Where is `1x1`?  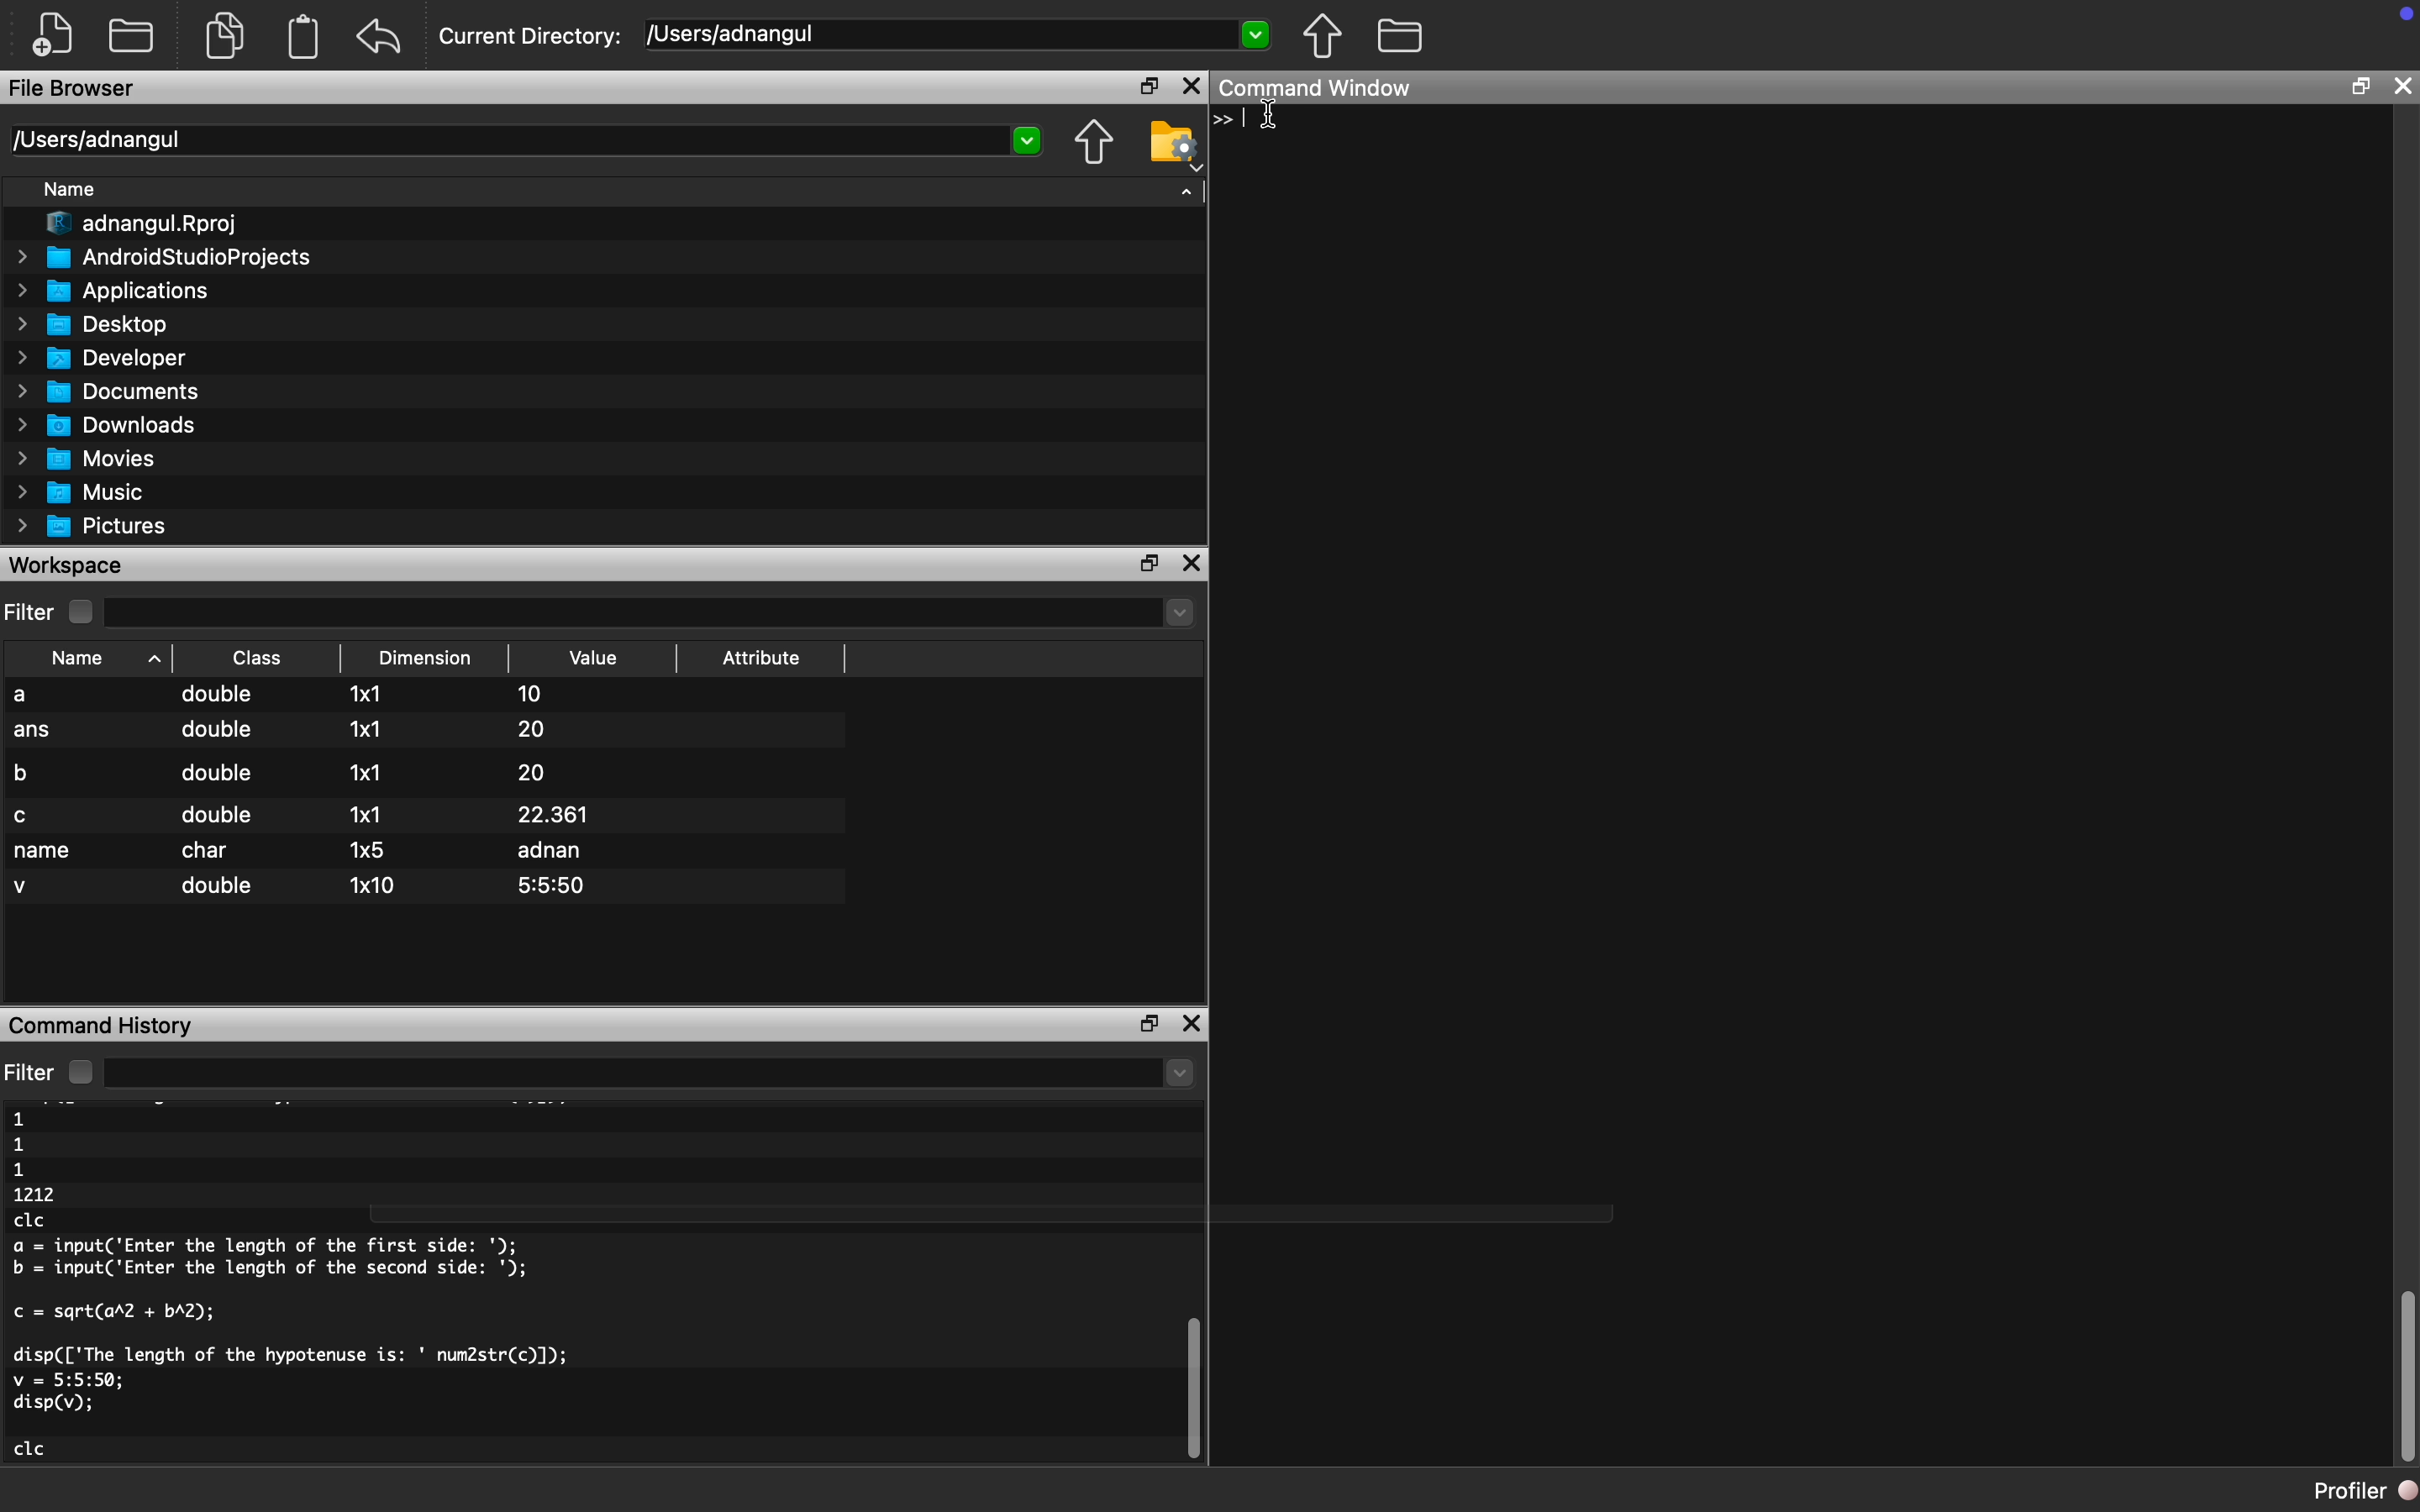 1x1 is located at coordinates (370, 730).